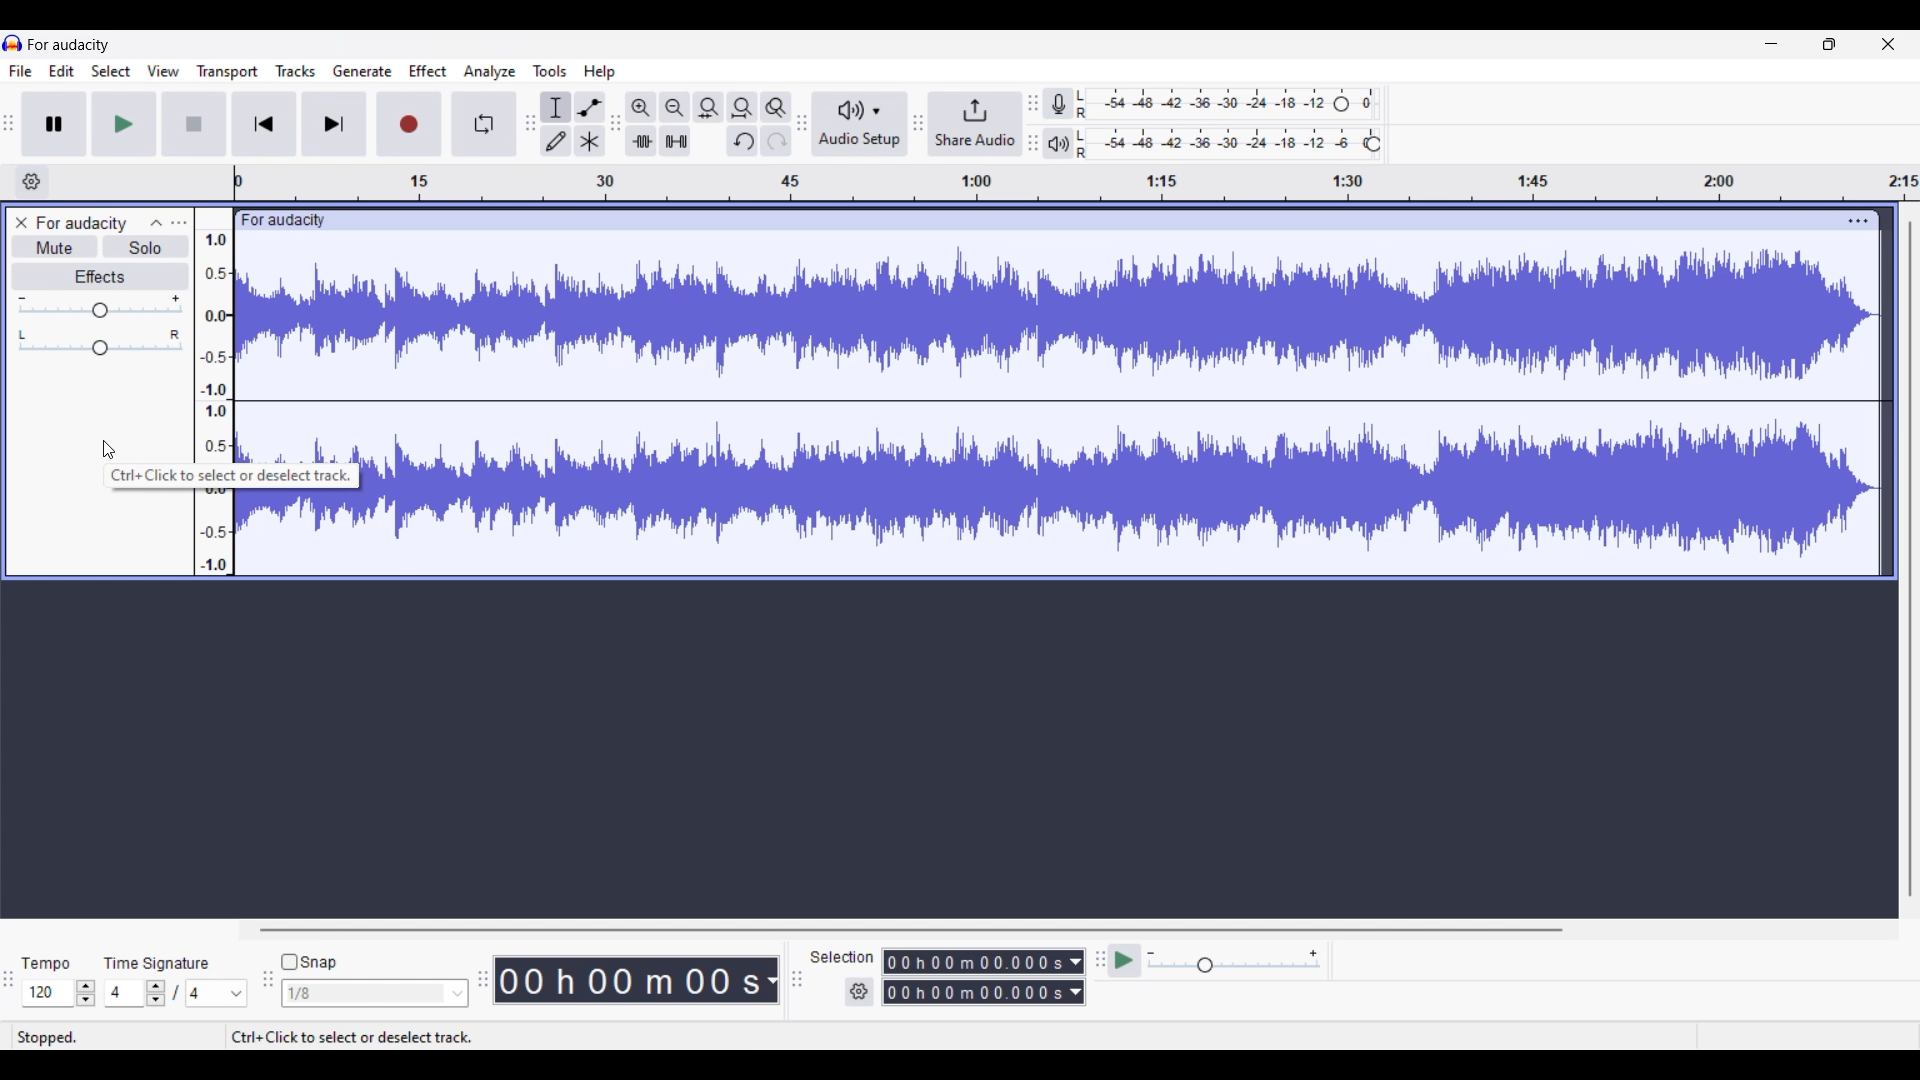 The image size is (1920, 1080). What do you see at coordinates (21, 71) in the screenshot?
I see `File menu` at bounding box center [21, 71].